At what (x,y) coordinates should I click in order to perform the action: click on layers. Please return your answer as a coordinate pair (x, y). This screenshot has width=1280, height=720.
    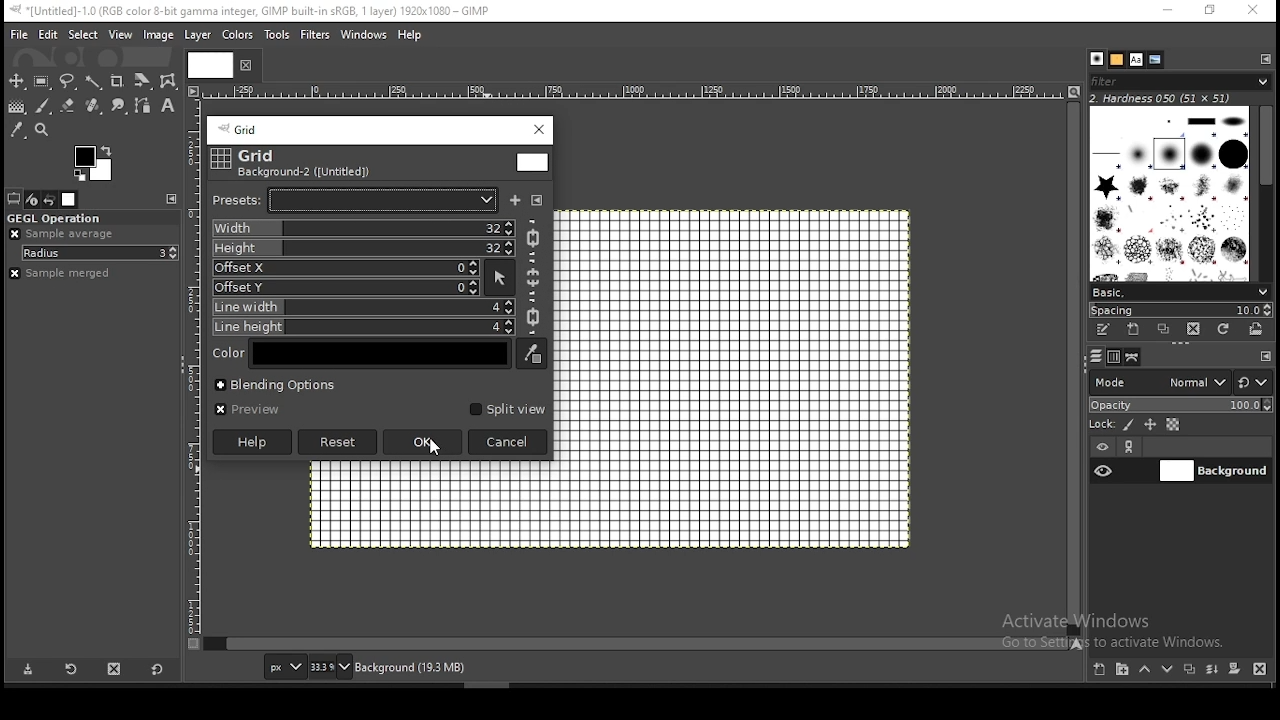
    Looking at the image, I should click on (1097, 355).